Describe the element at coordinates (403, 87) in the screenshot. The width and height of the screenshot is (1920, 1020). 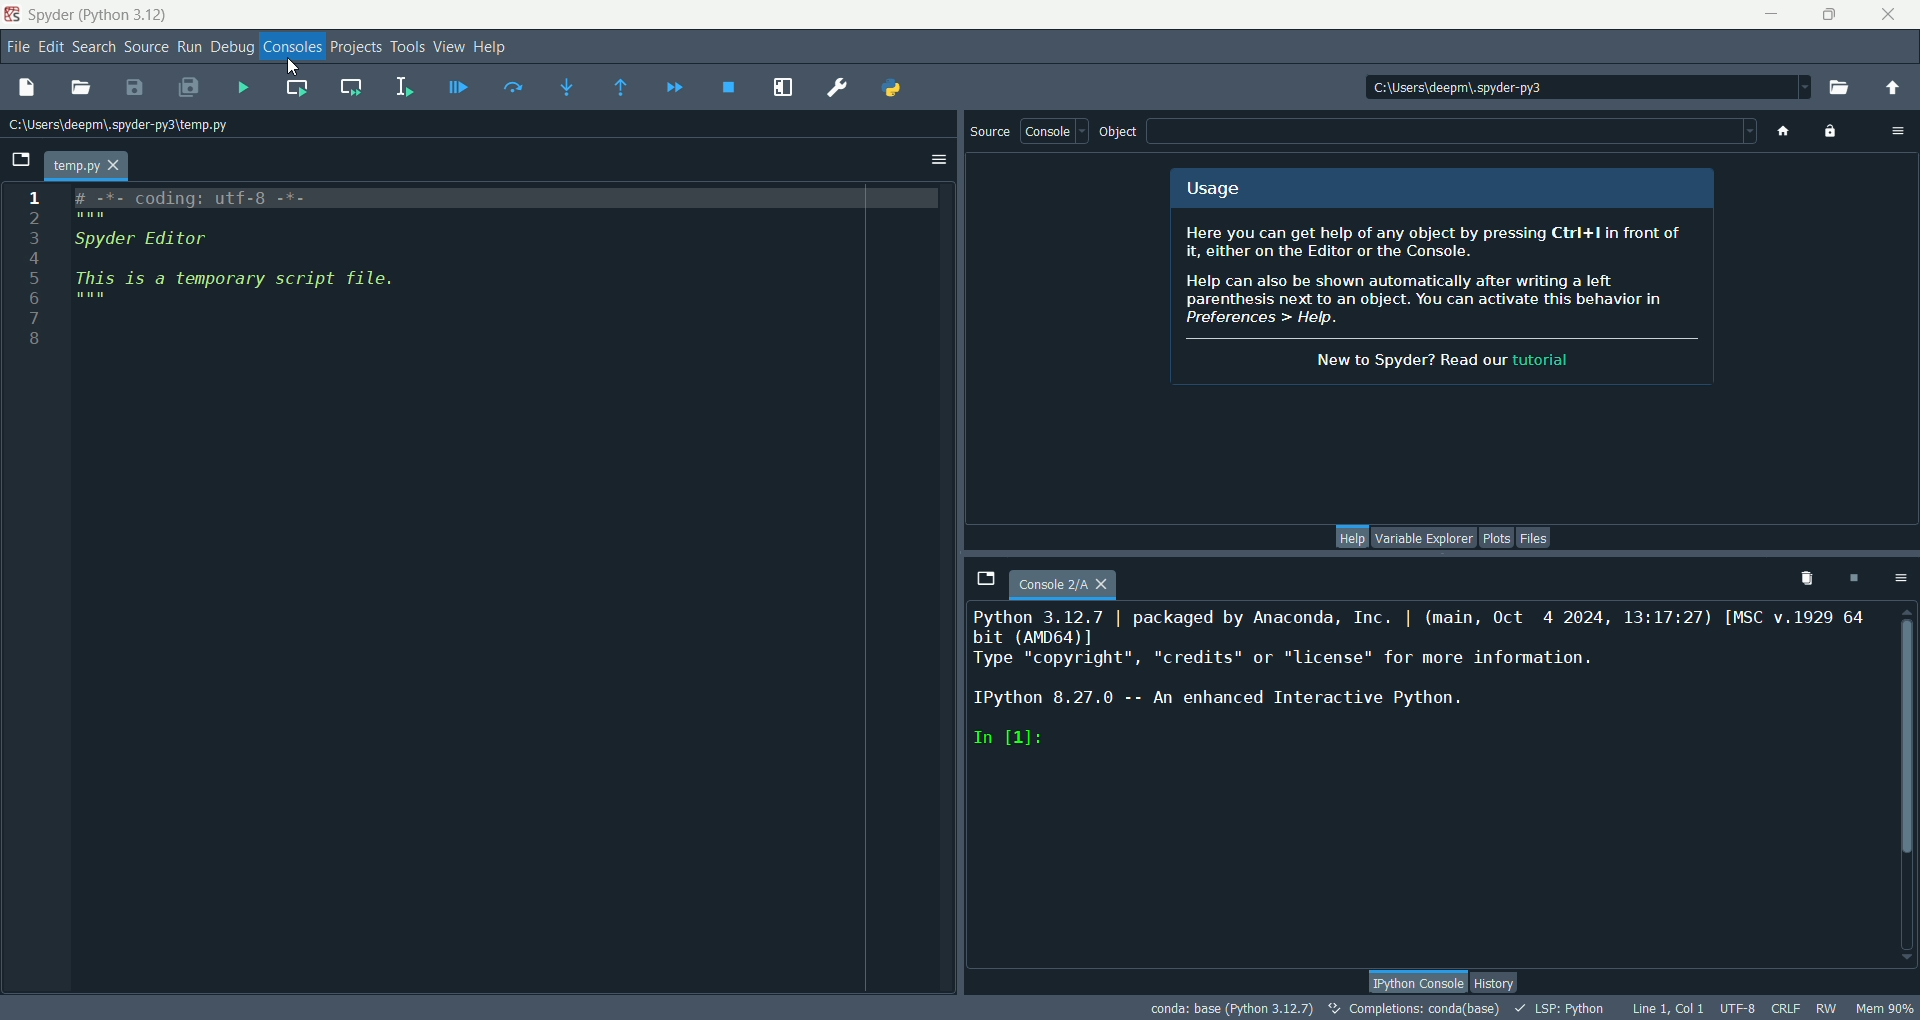
I see `run selection` at that location.